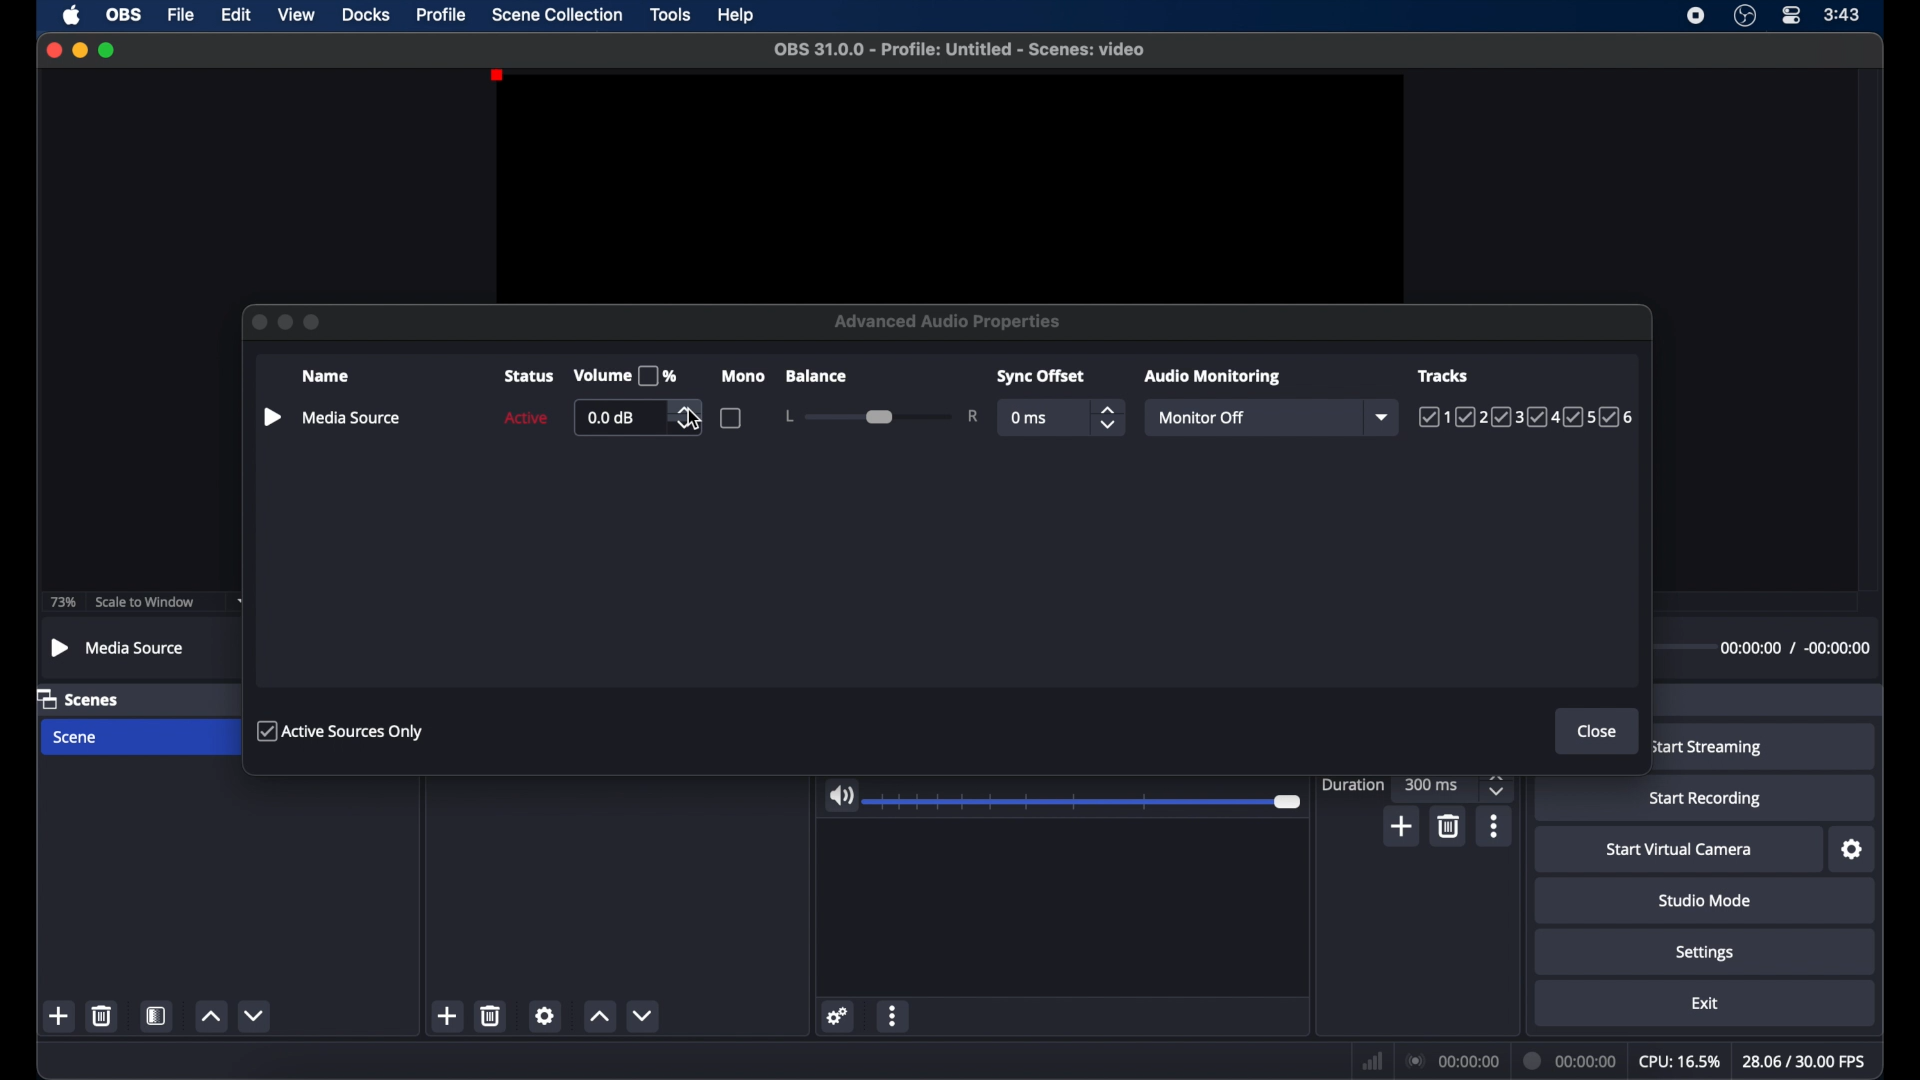  I want to click on delete, so click(101, 1016).